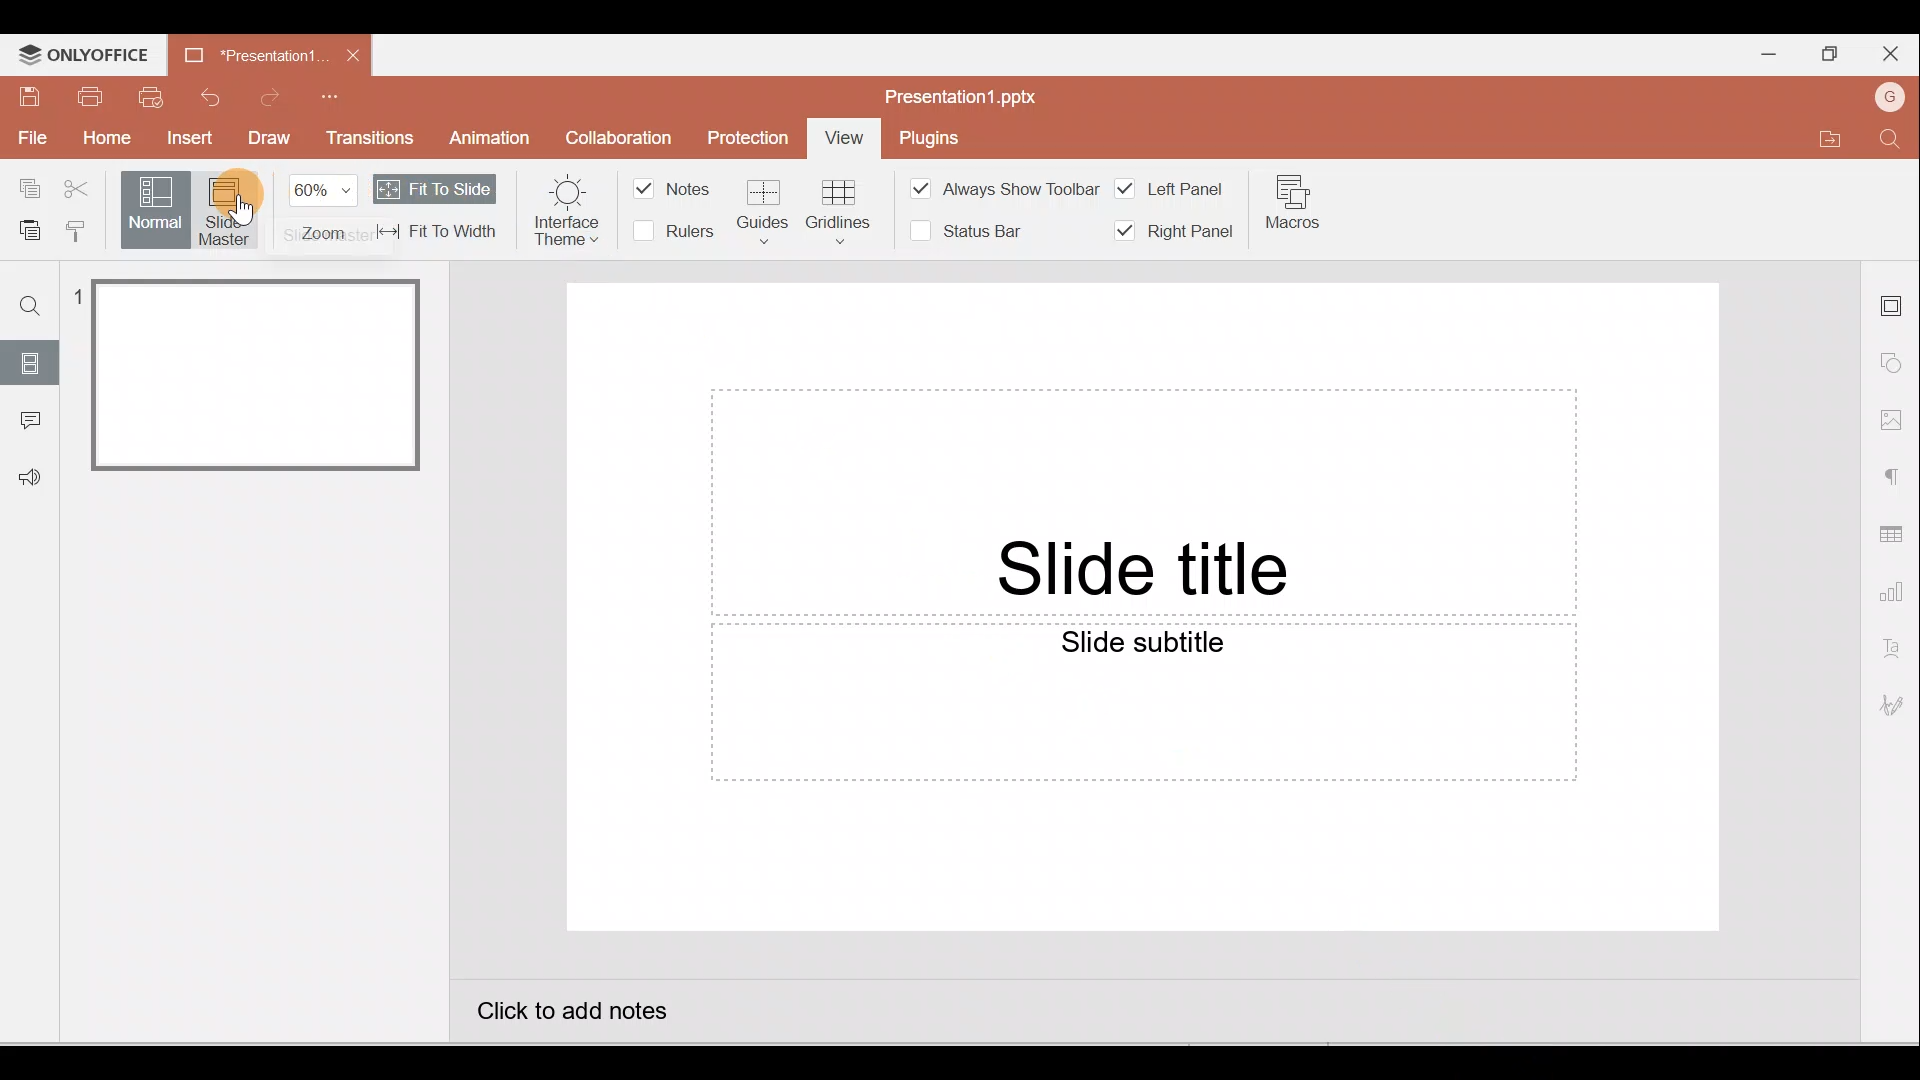 The height and width of the screenshot is (1080, 1920). I want to click on View, so click(844, 139).